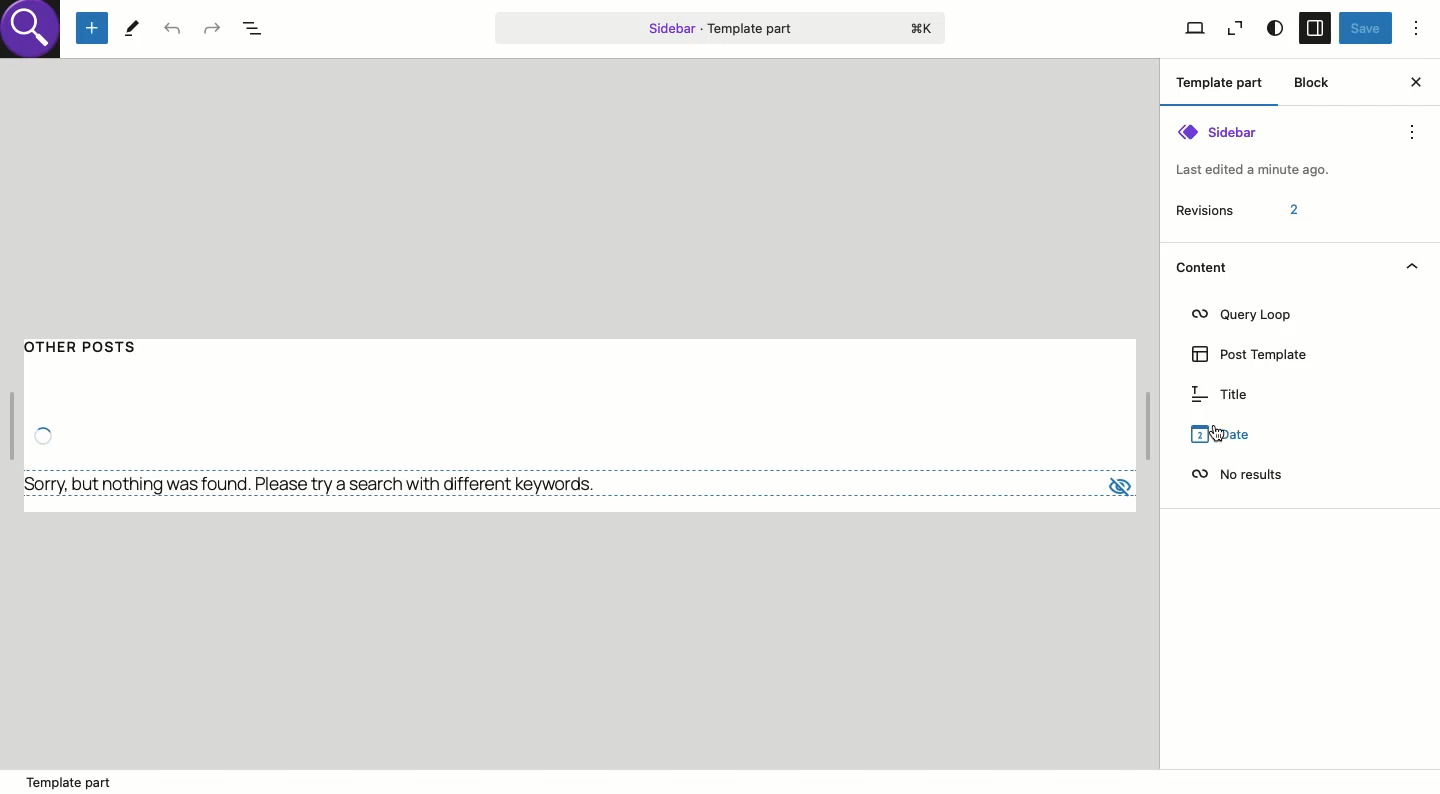 Image resolution: width=1440 pixels, height=794 pixels. I want to click on No results, so click(1236, 474).